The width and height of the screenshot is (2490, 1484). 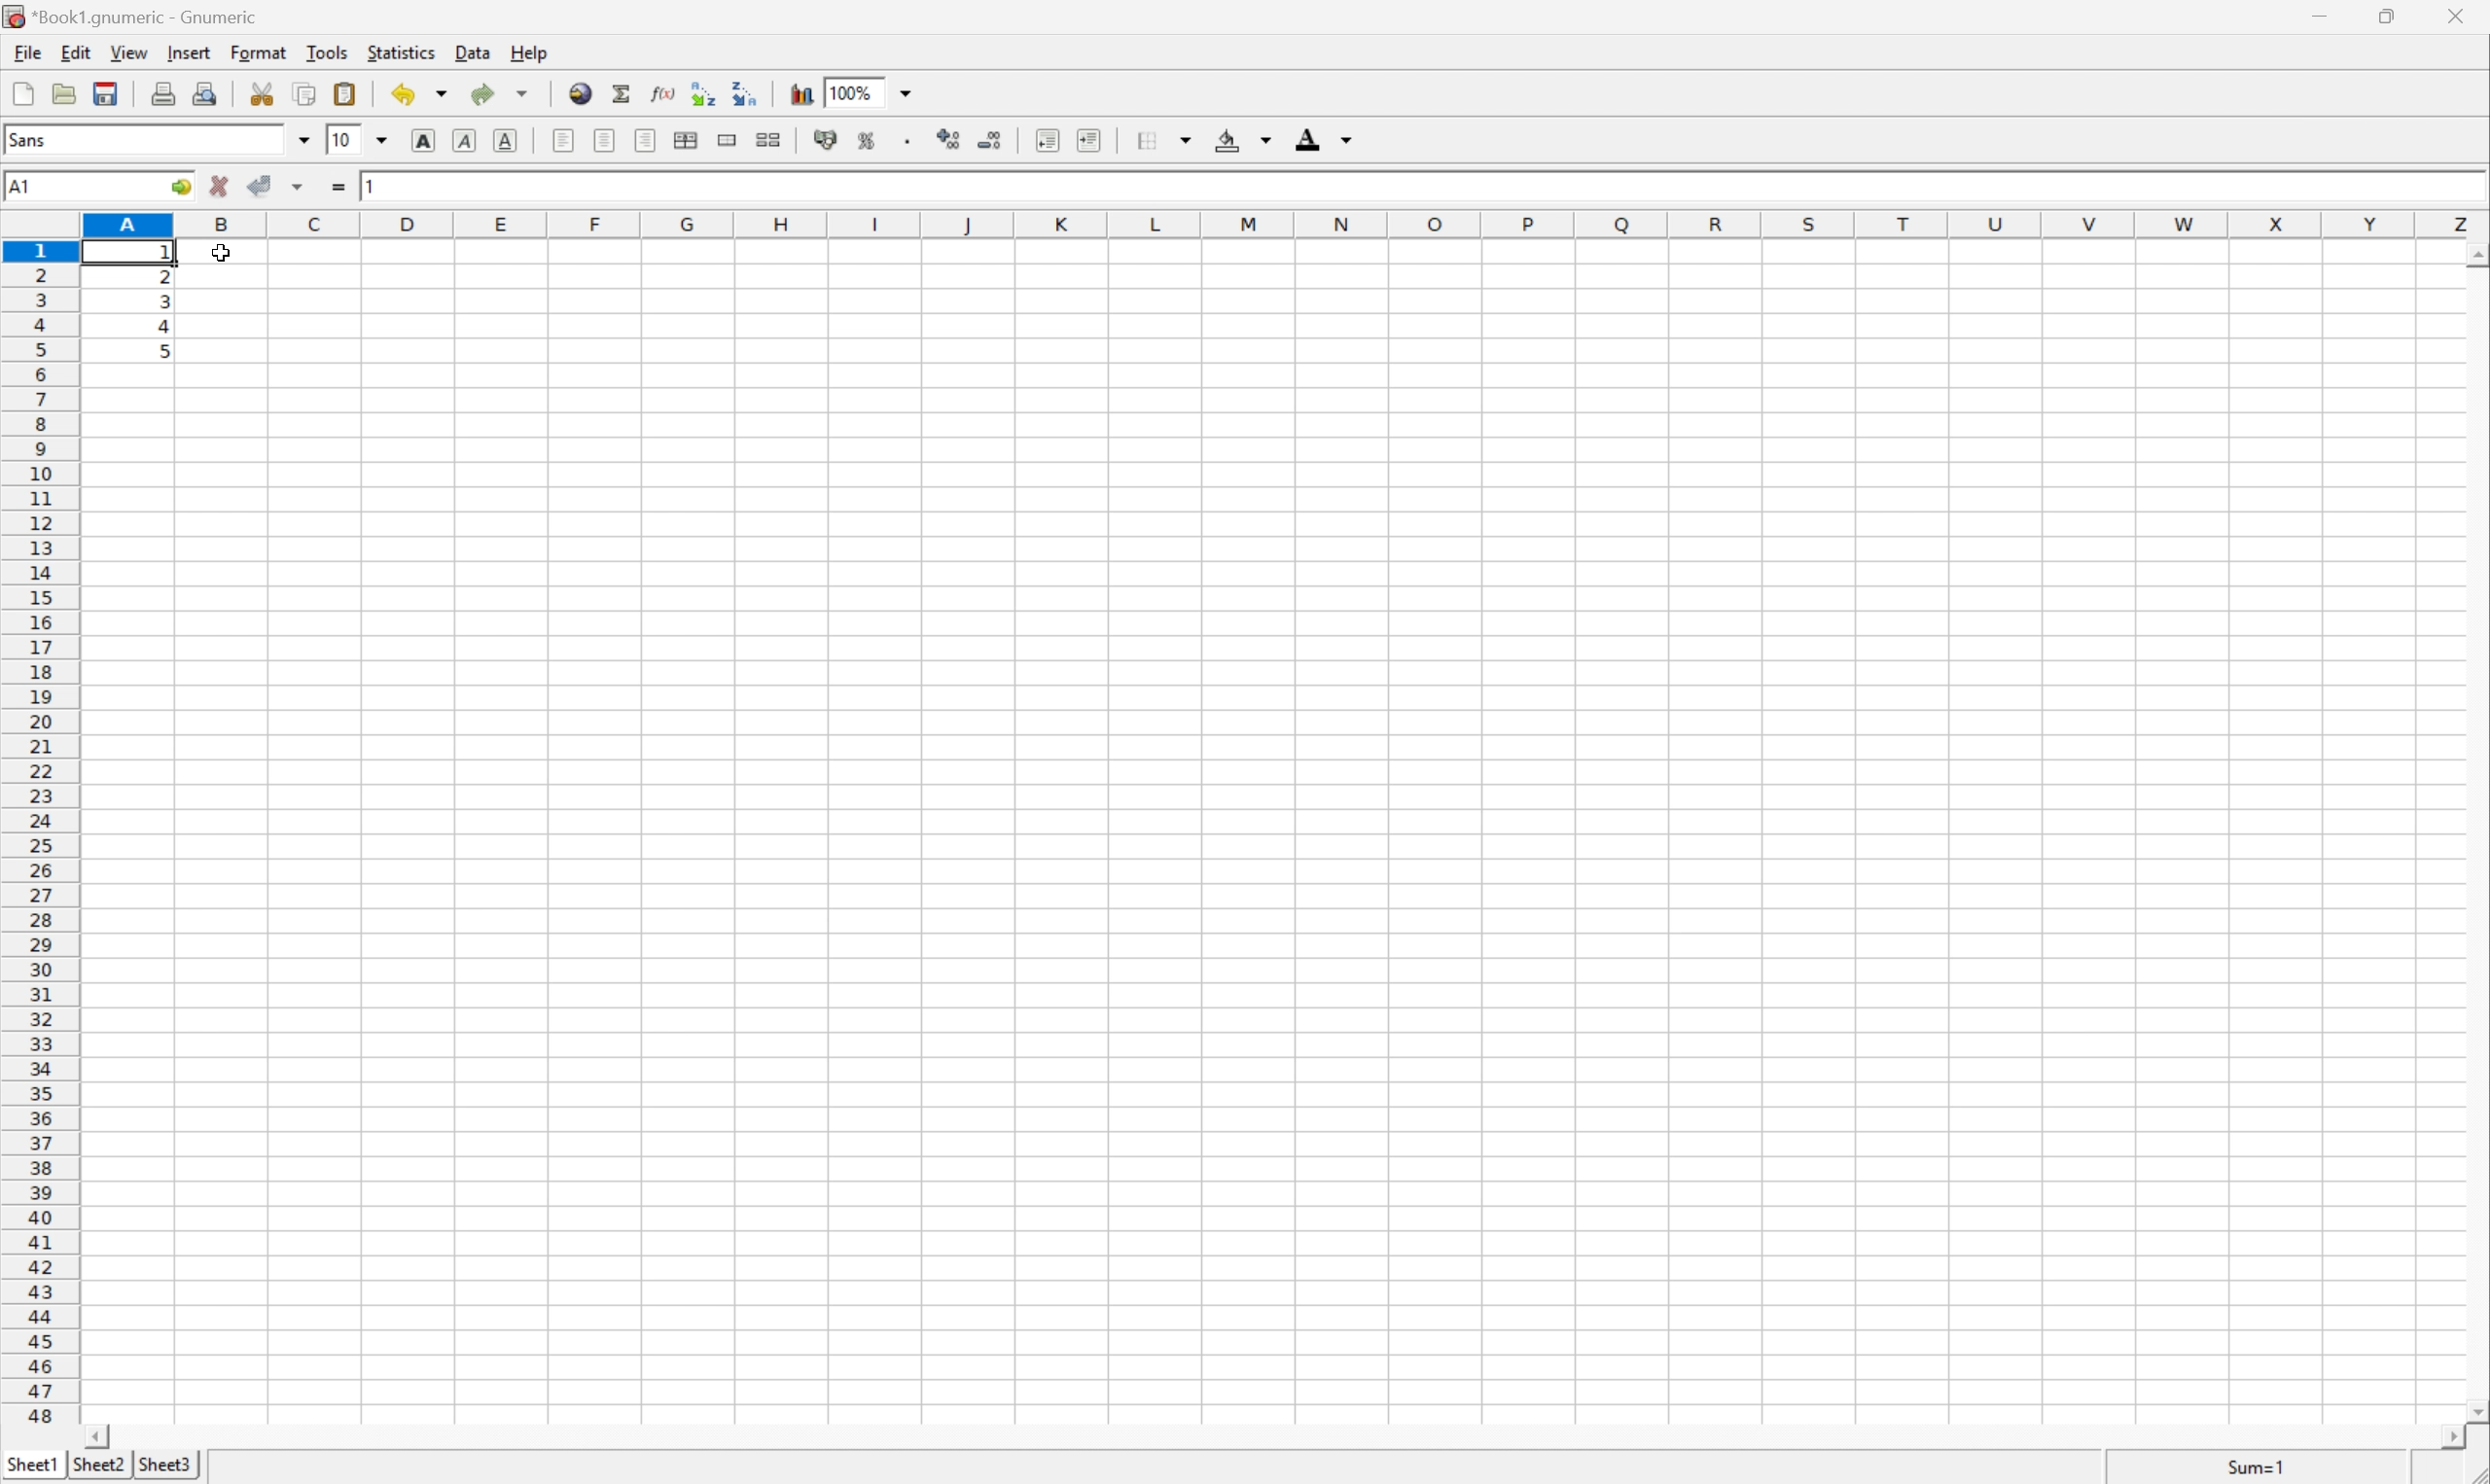 I want to click on Center horizontally, so click(x=604, y=138).